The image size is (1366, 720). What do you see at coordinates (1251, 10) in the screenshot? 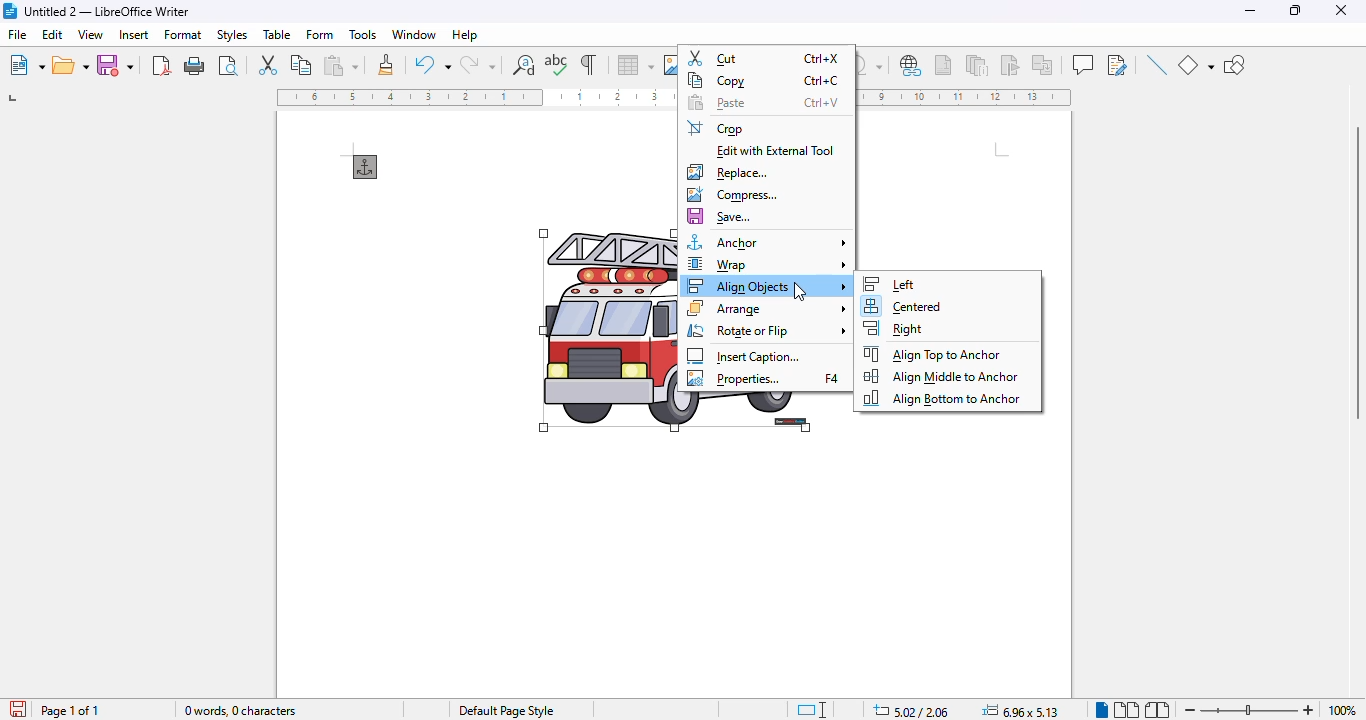
I see `minimize` at bounding box center [1251, 10].